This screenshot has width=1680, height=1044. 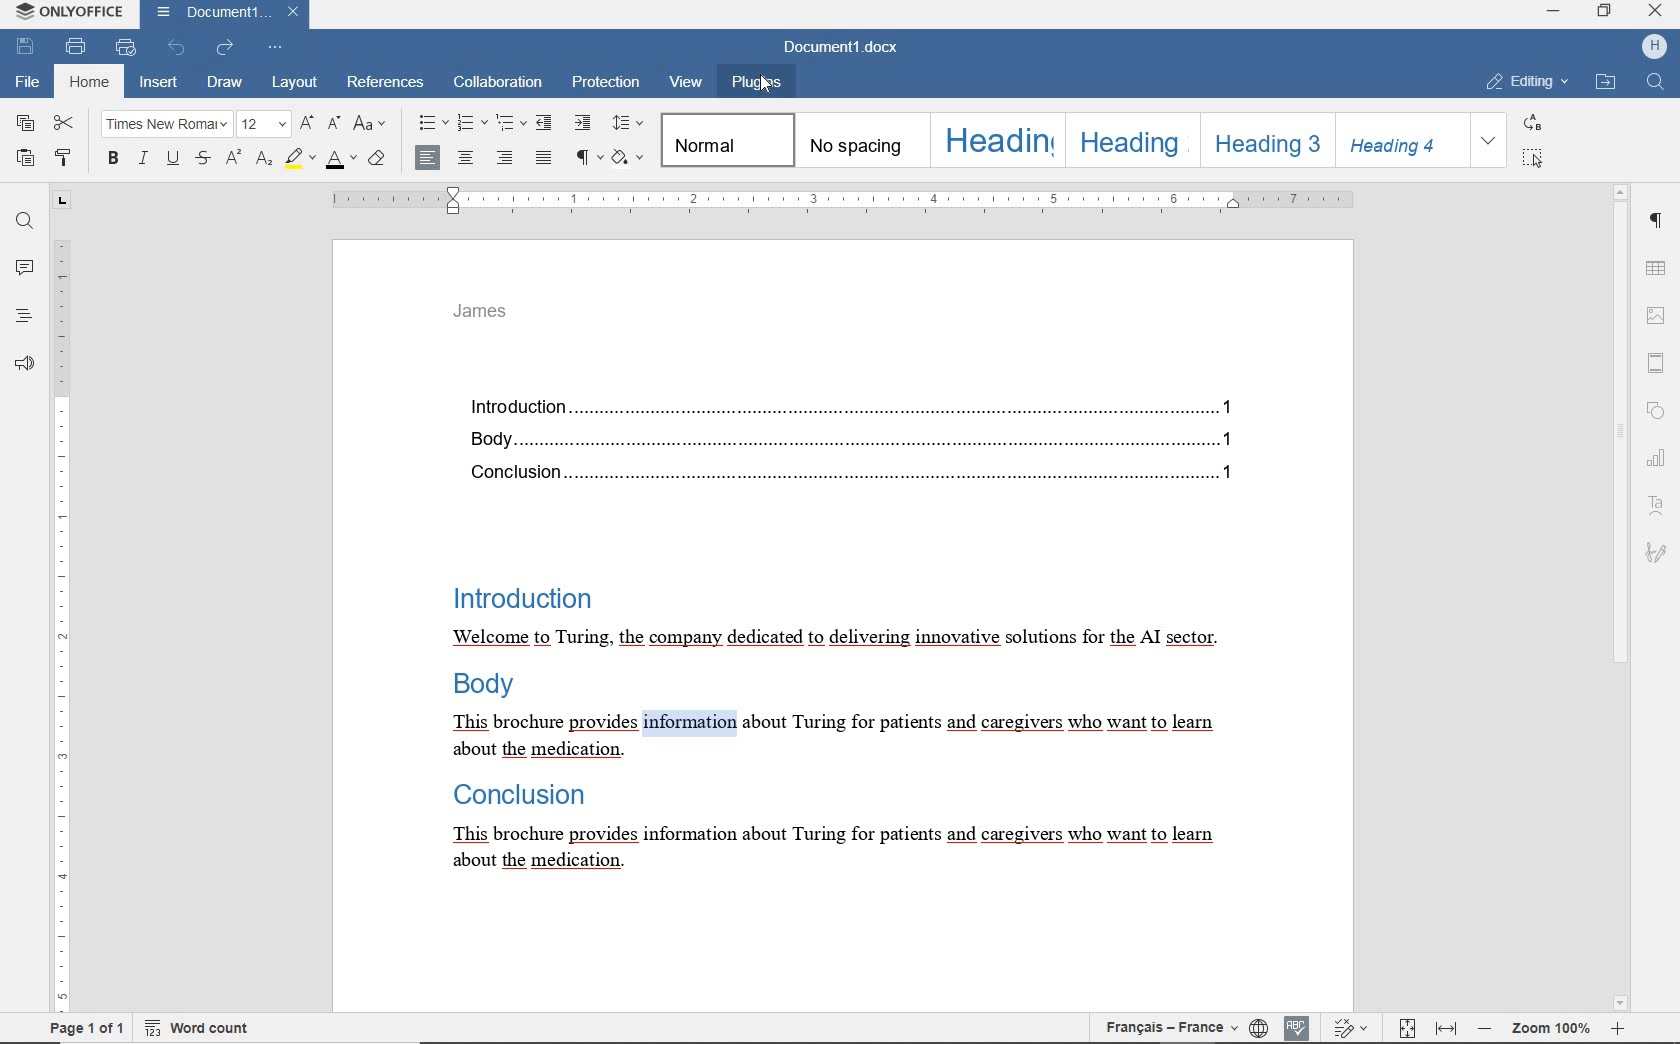 What do you see at coordinates (1172, 1028) in the screenshot?
I see `TEXT LANGUAGE` at bounding box center [1172, 1028].